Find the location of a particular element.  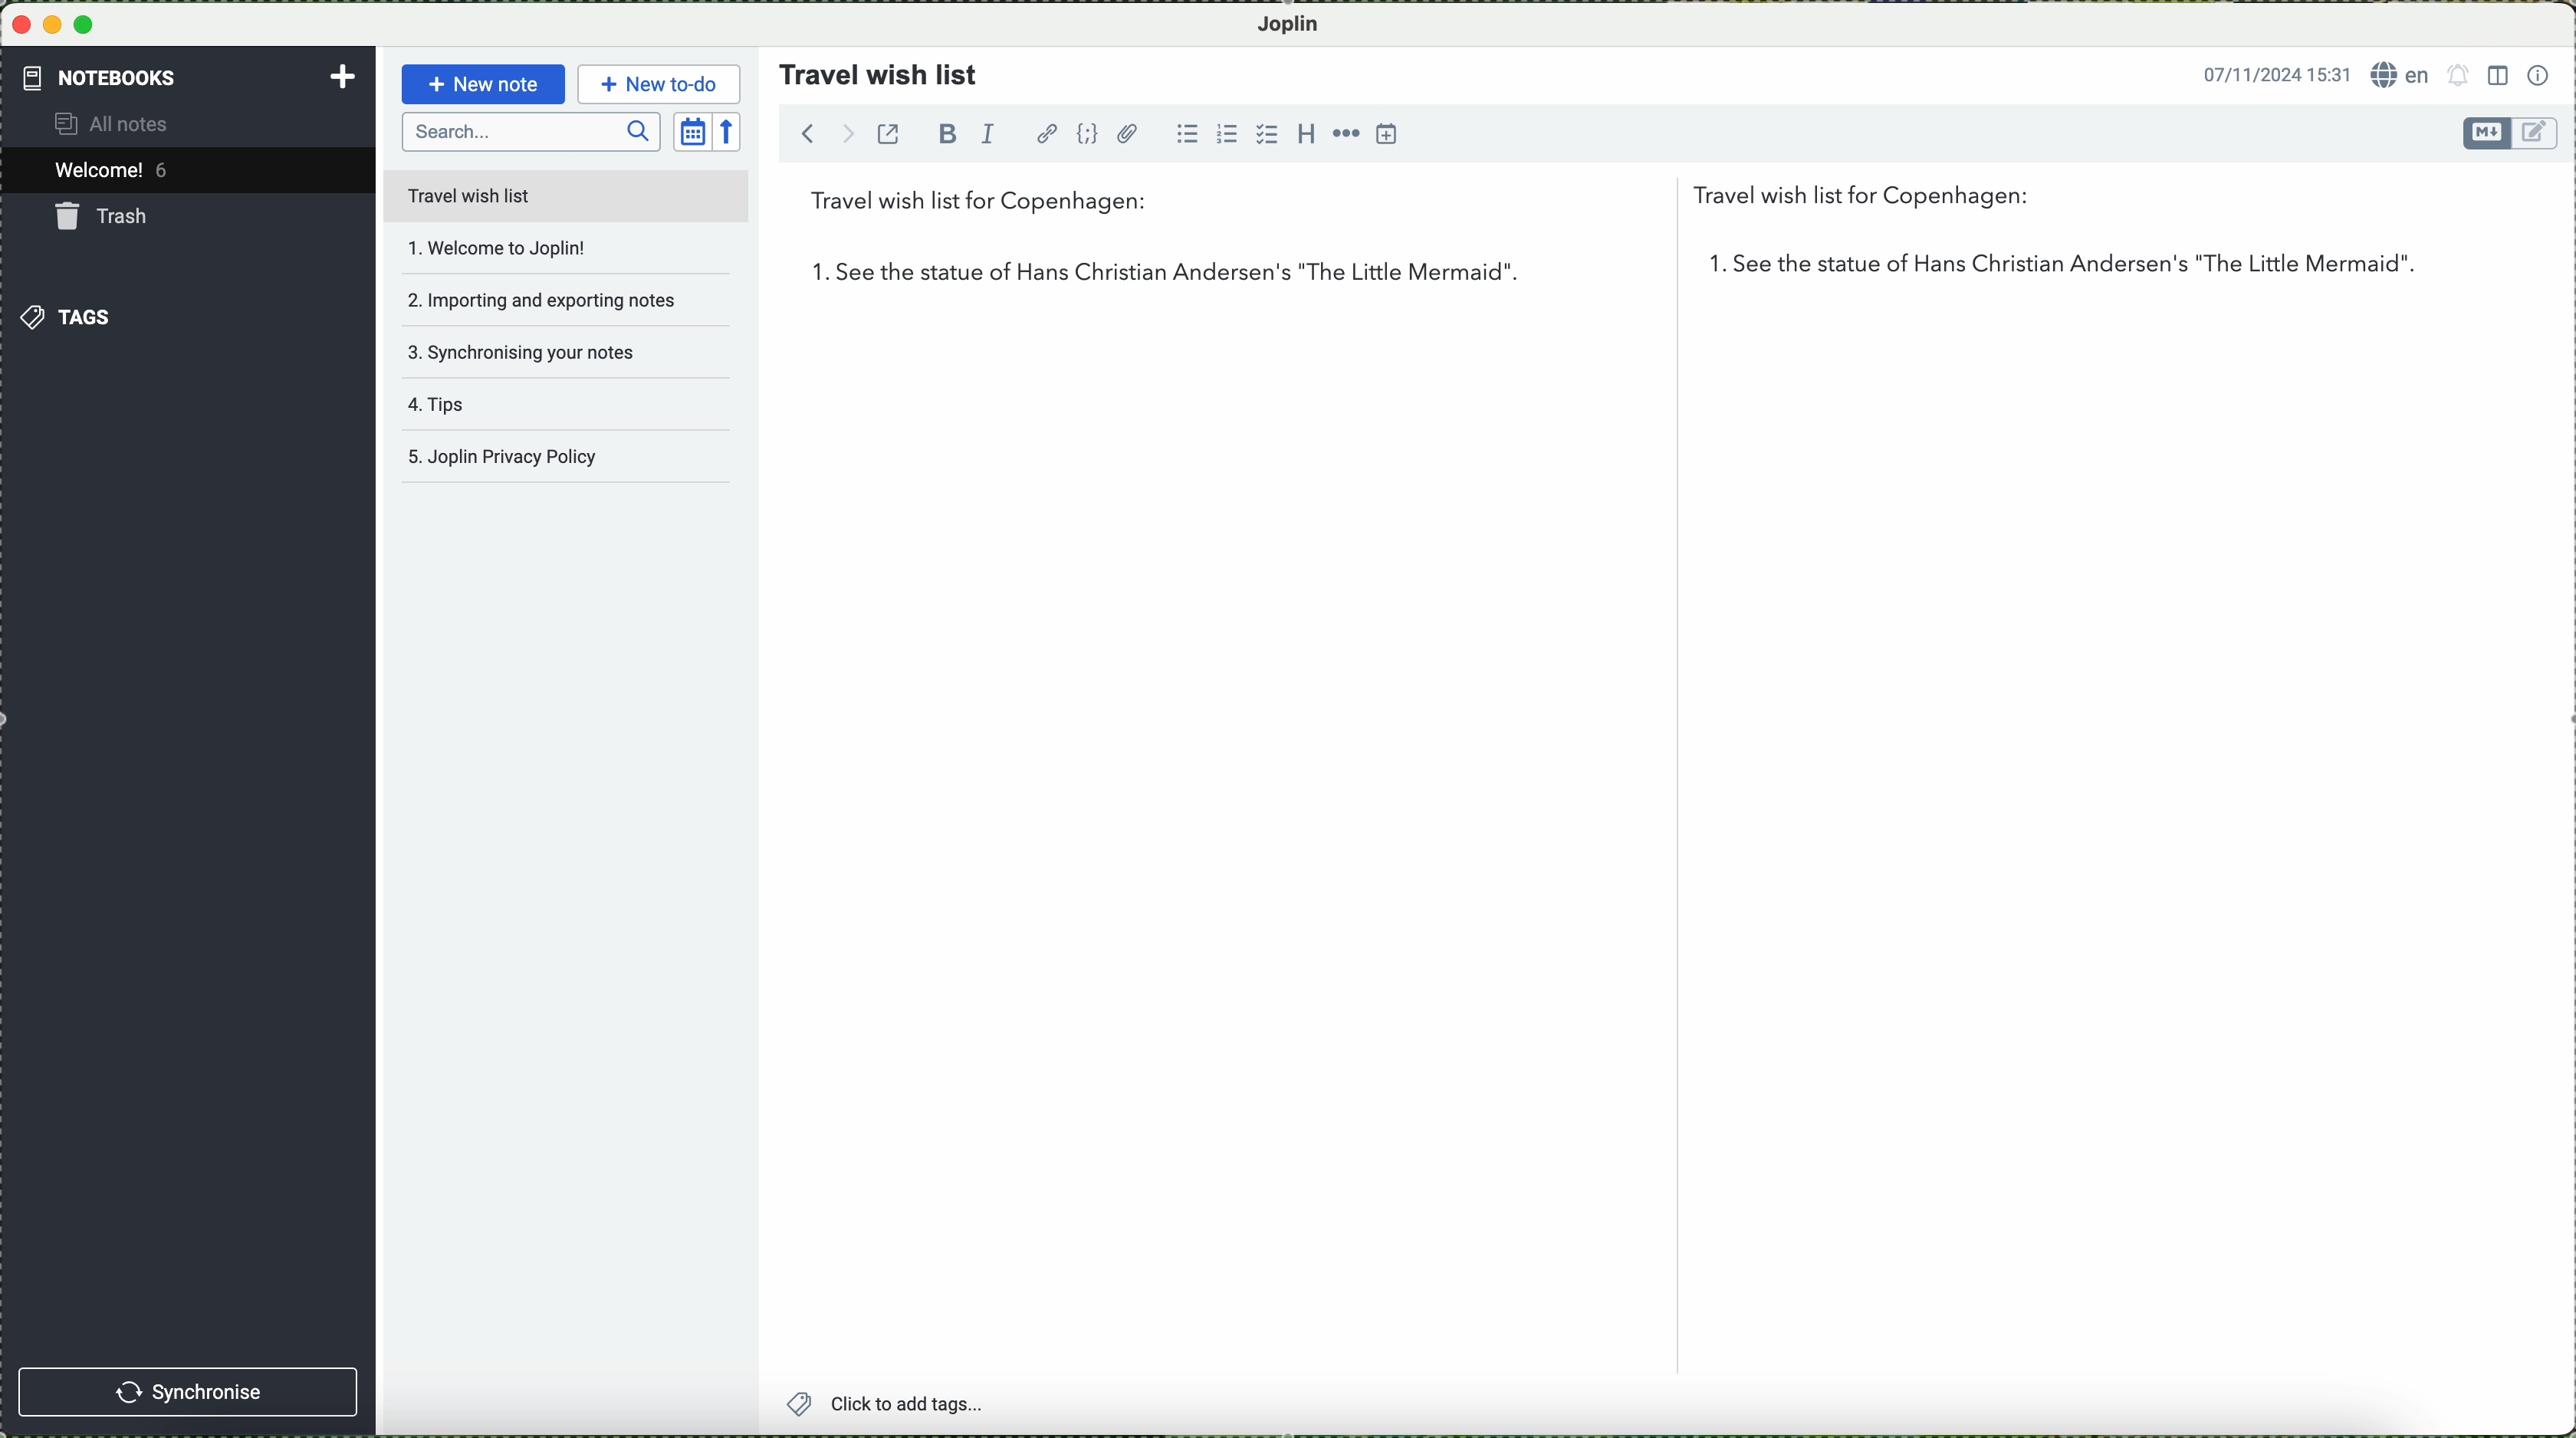

bulleted list is located at coordinates (1192, 135).